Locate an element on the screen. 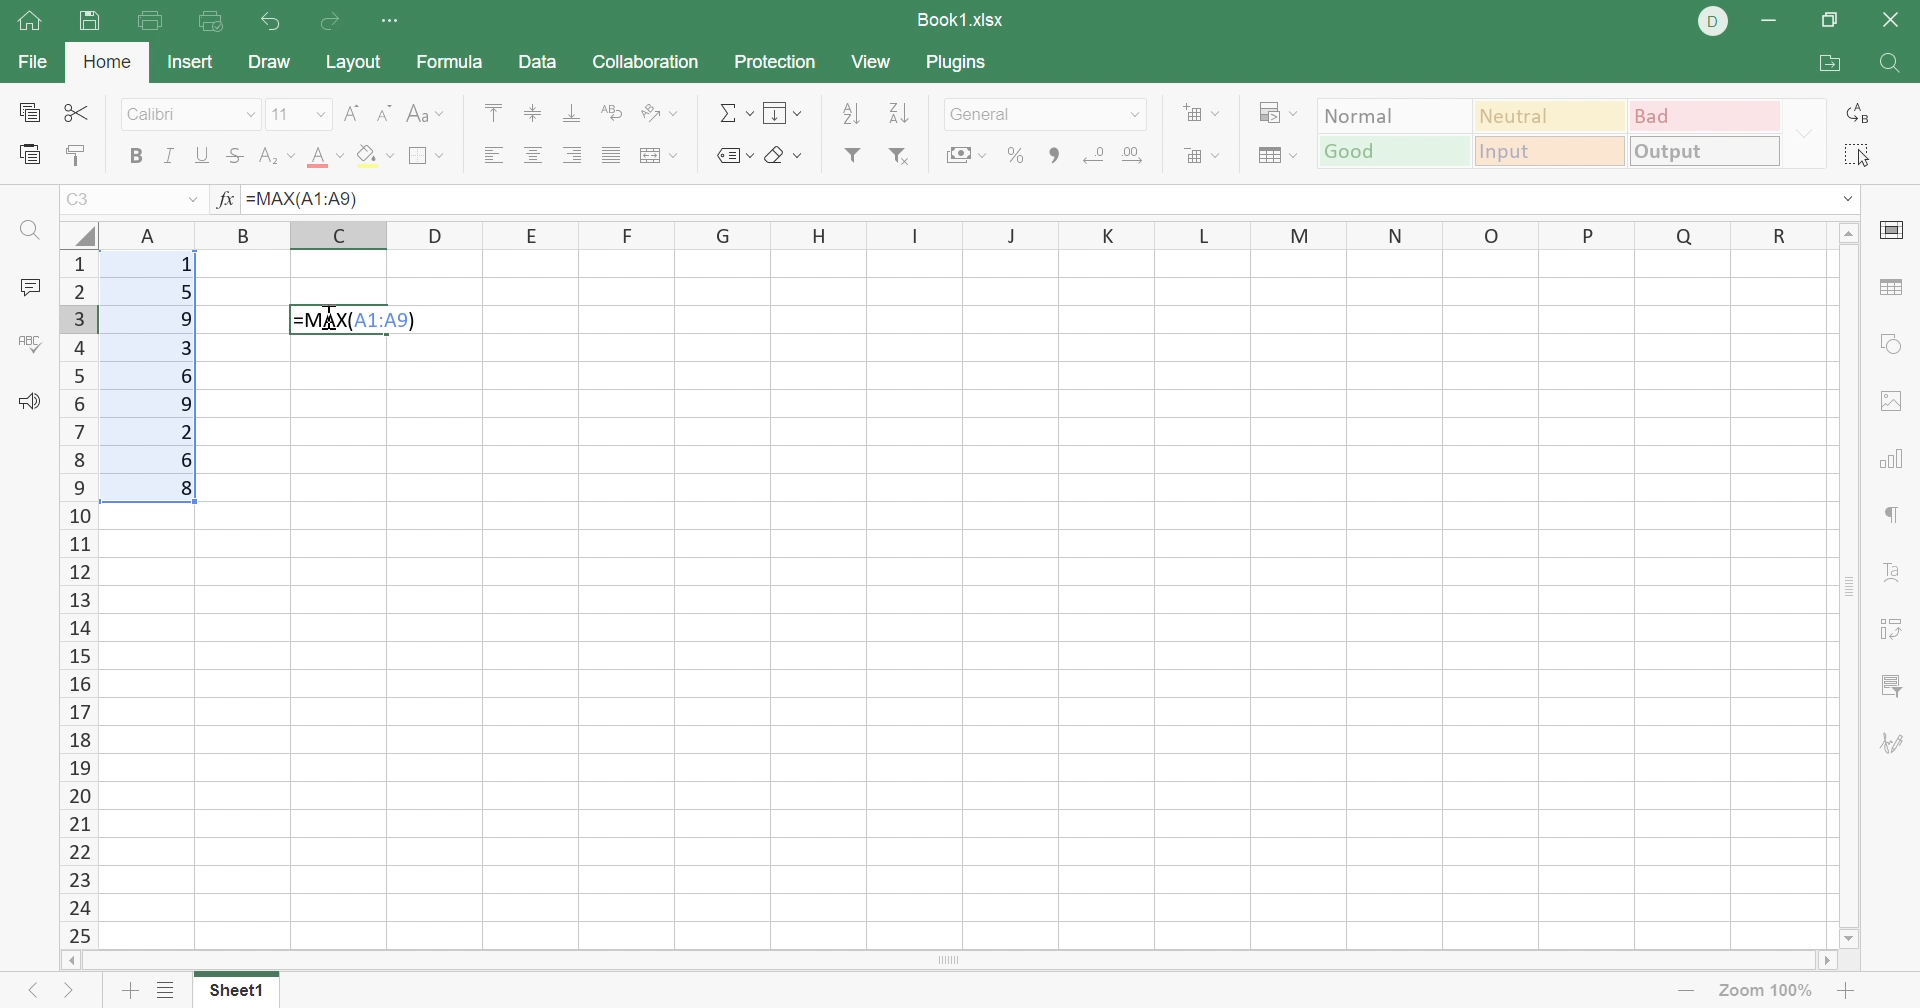 Image resolution: width=1920 pixels, height=1008 pixels. Percent style is located at coordinates (1015, 155).